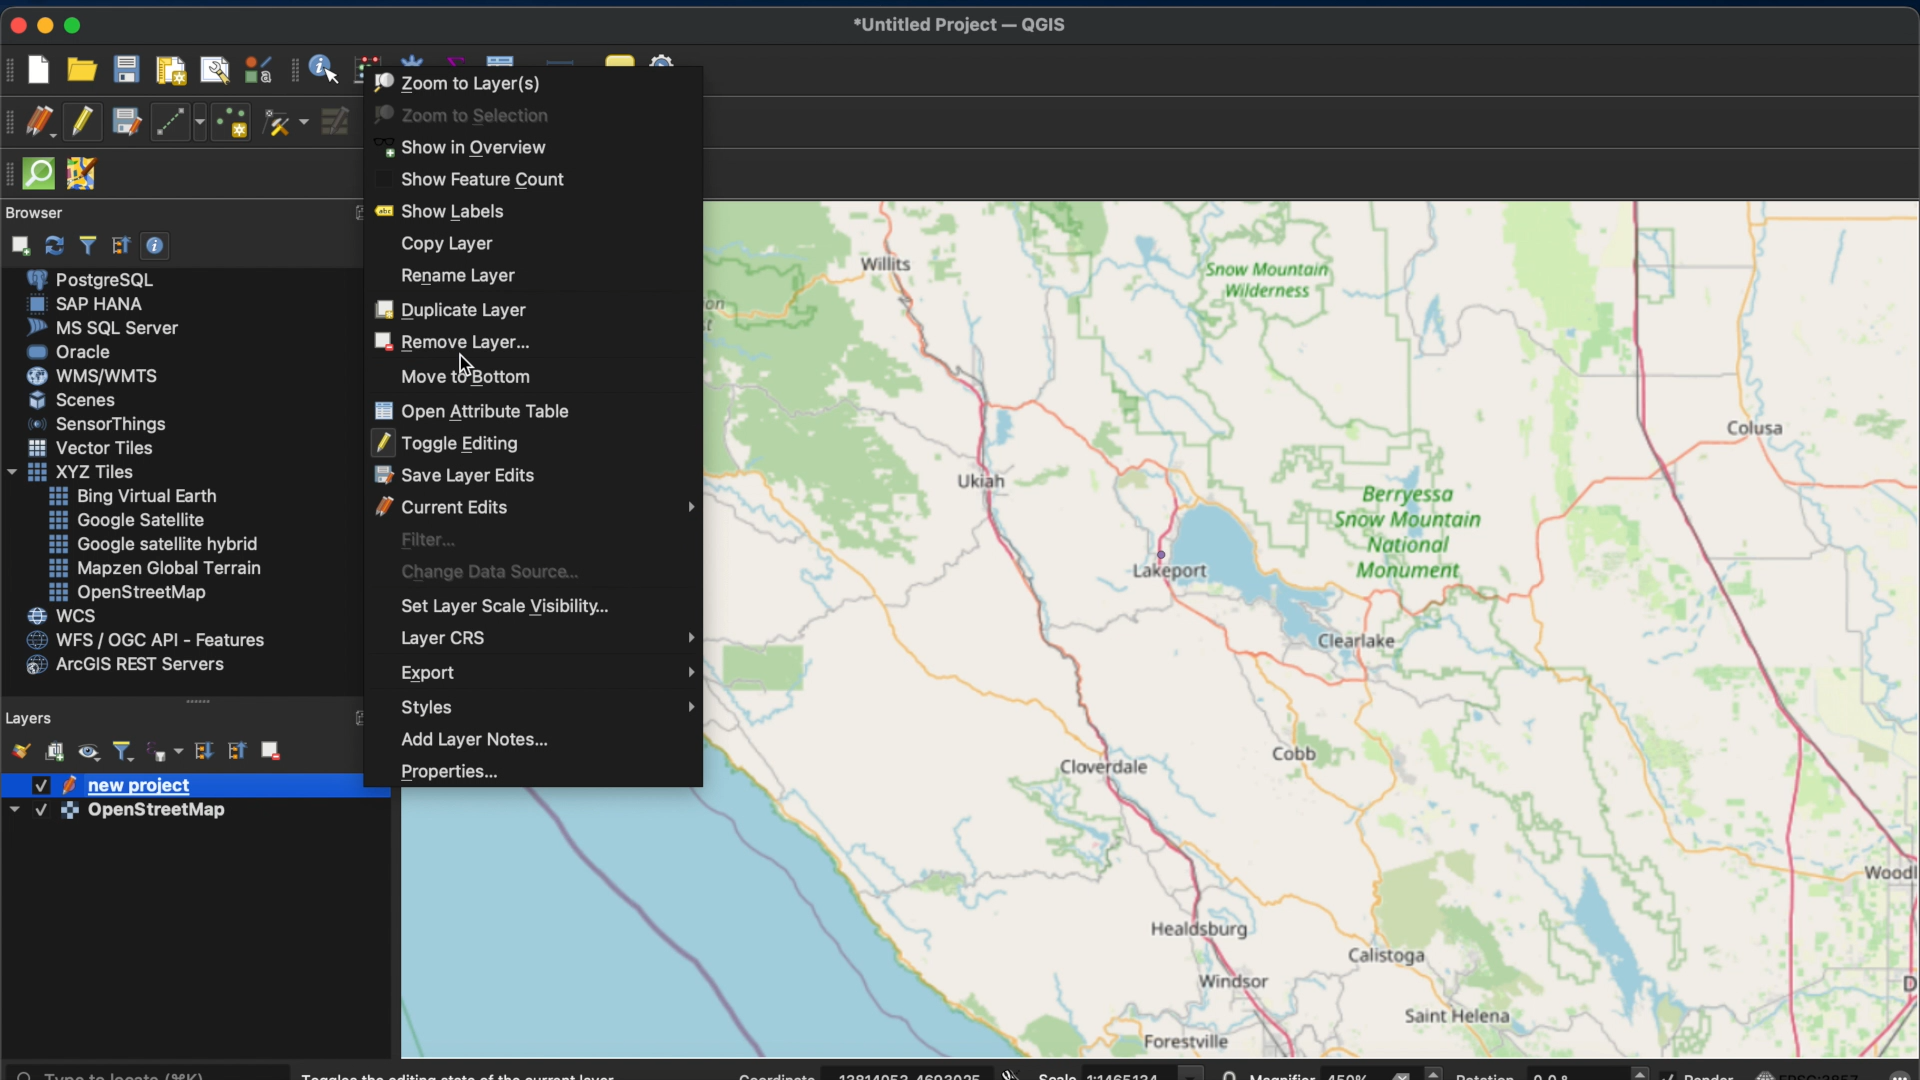 This screenshot has width=1920, height=1080. Describe the element at coordinates (121, 245) in the screenshot. I see `collapse all` at that location.